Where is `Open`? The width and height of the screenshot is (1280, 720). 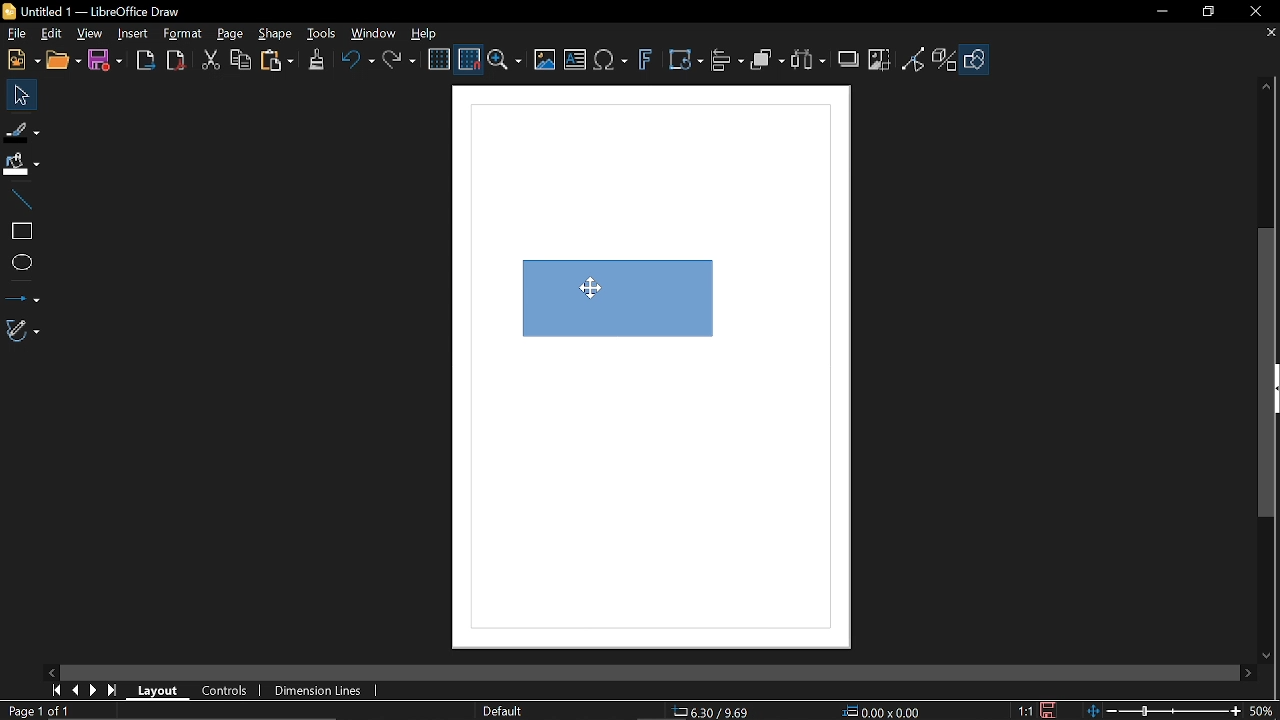 Open is located at coordinates (65, 61).